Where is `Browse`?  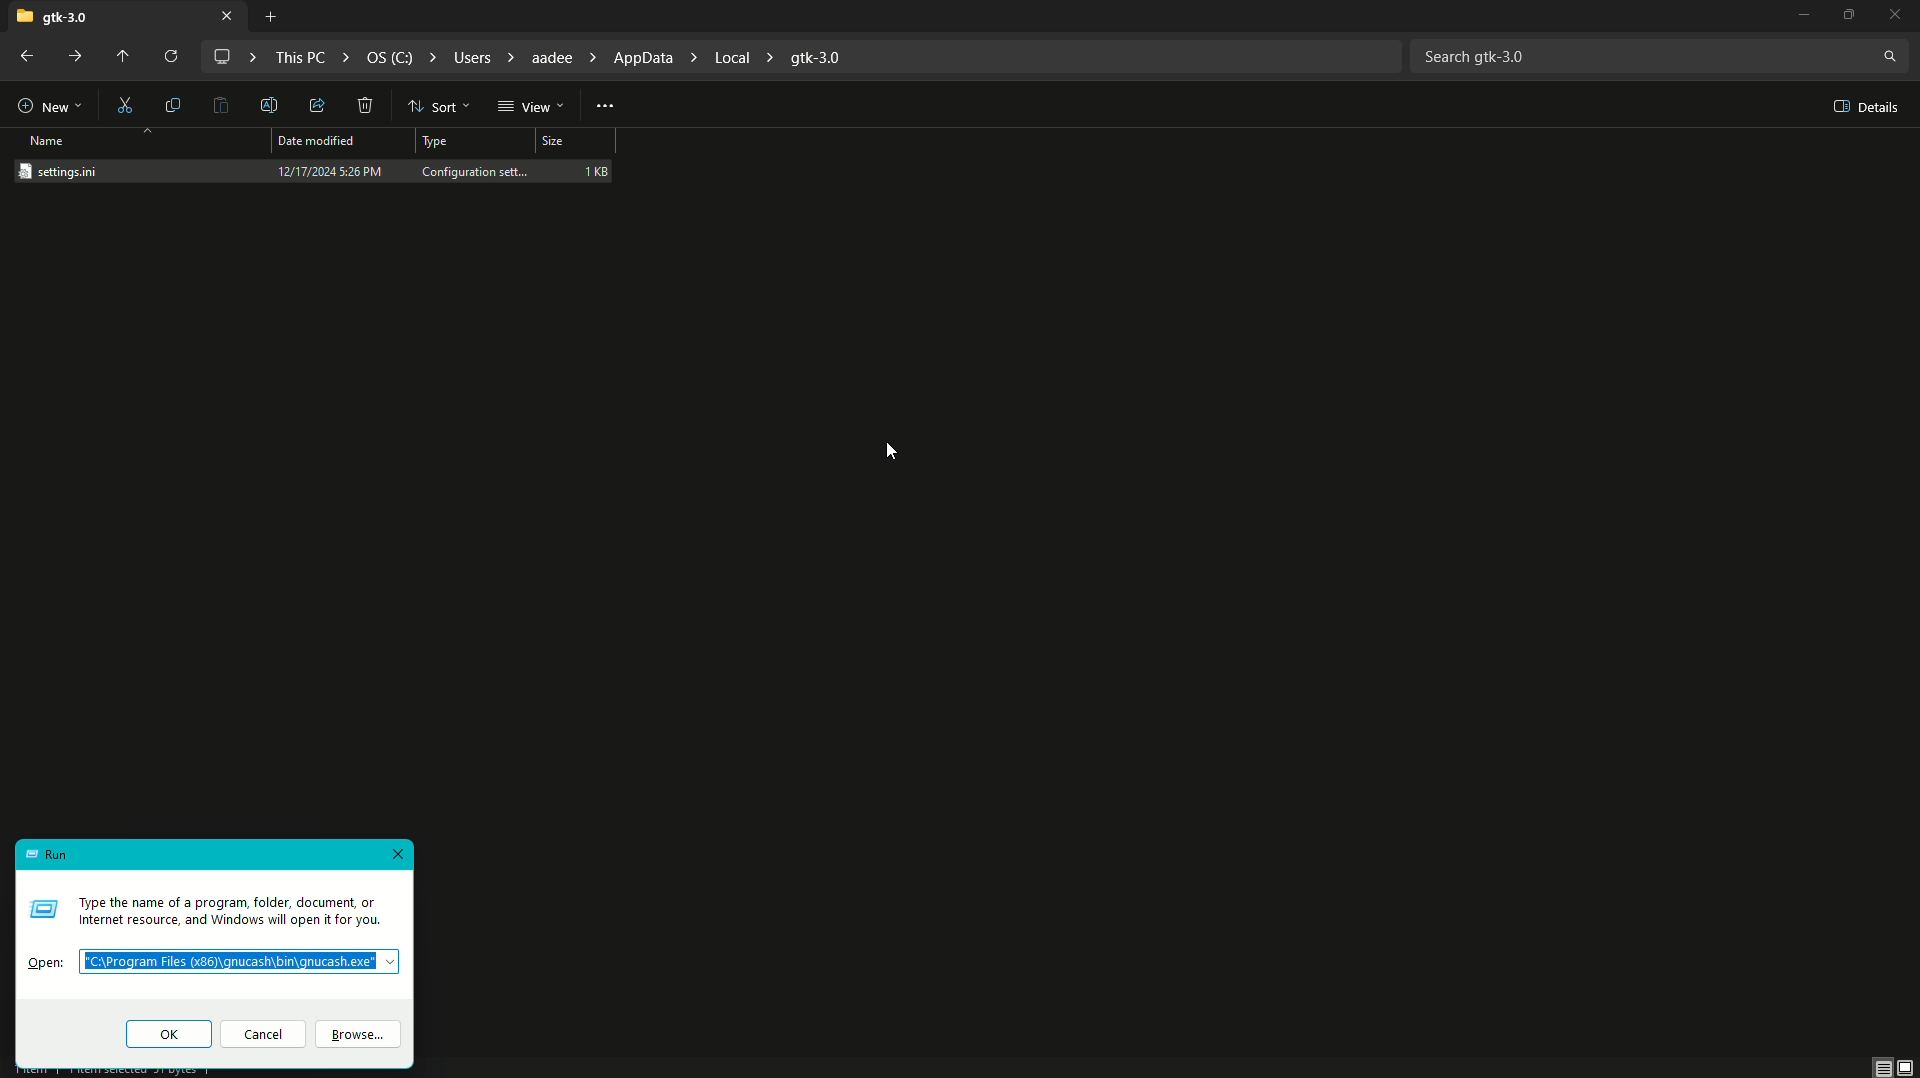 Browse is located at coordinates (364, 1036).